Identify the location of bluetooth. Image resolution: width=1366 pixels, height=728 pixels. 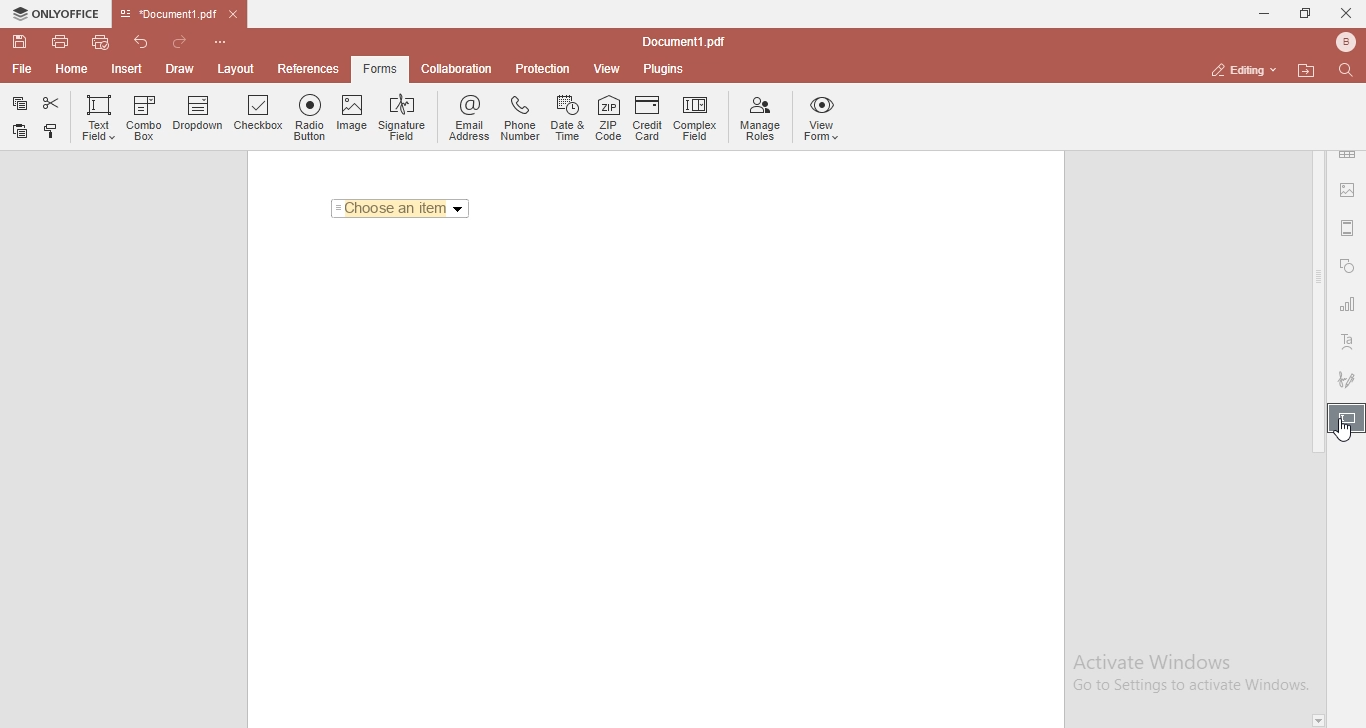
(1340, 42).